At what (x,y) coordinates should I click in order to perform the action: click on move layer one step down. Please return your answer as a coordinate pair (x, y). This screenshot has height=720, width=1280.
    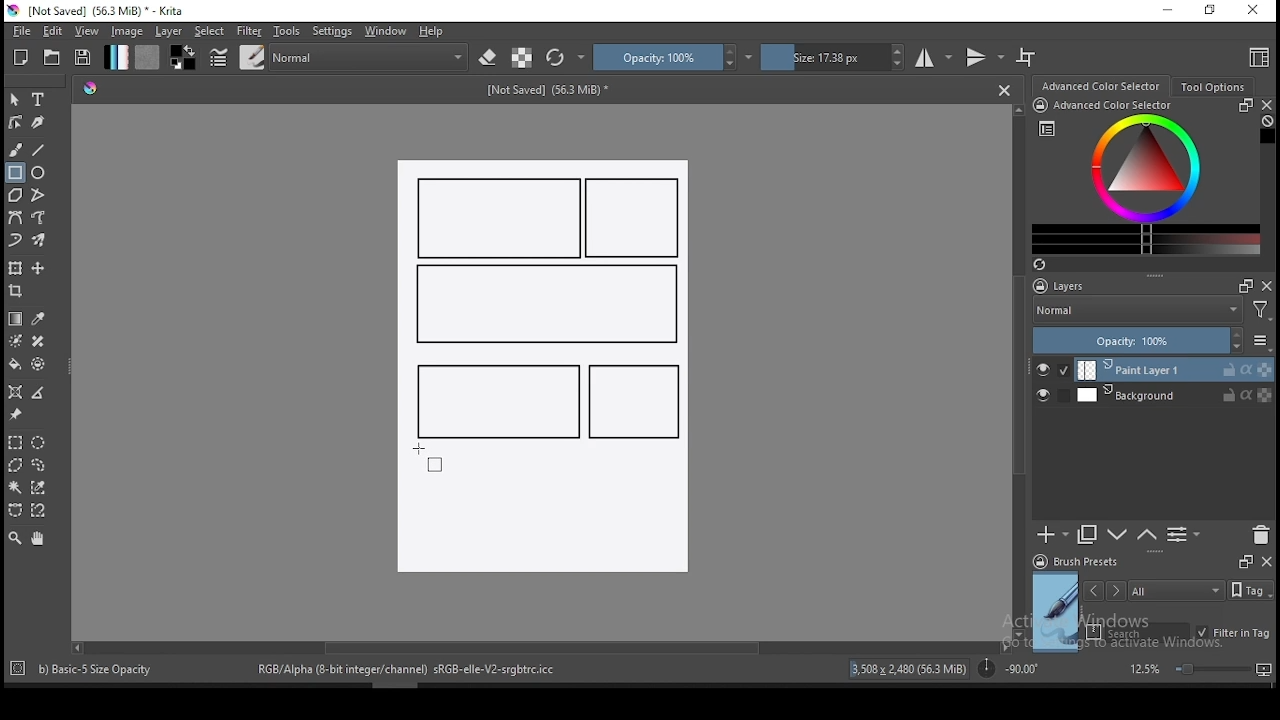
    Looking at the image, I should click on (1147, 535).